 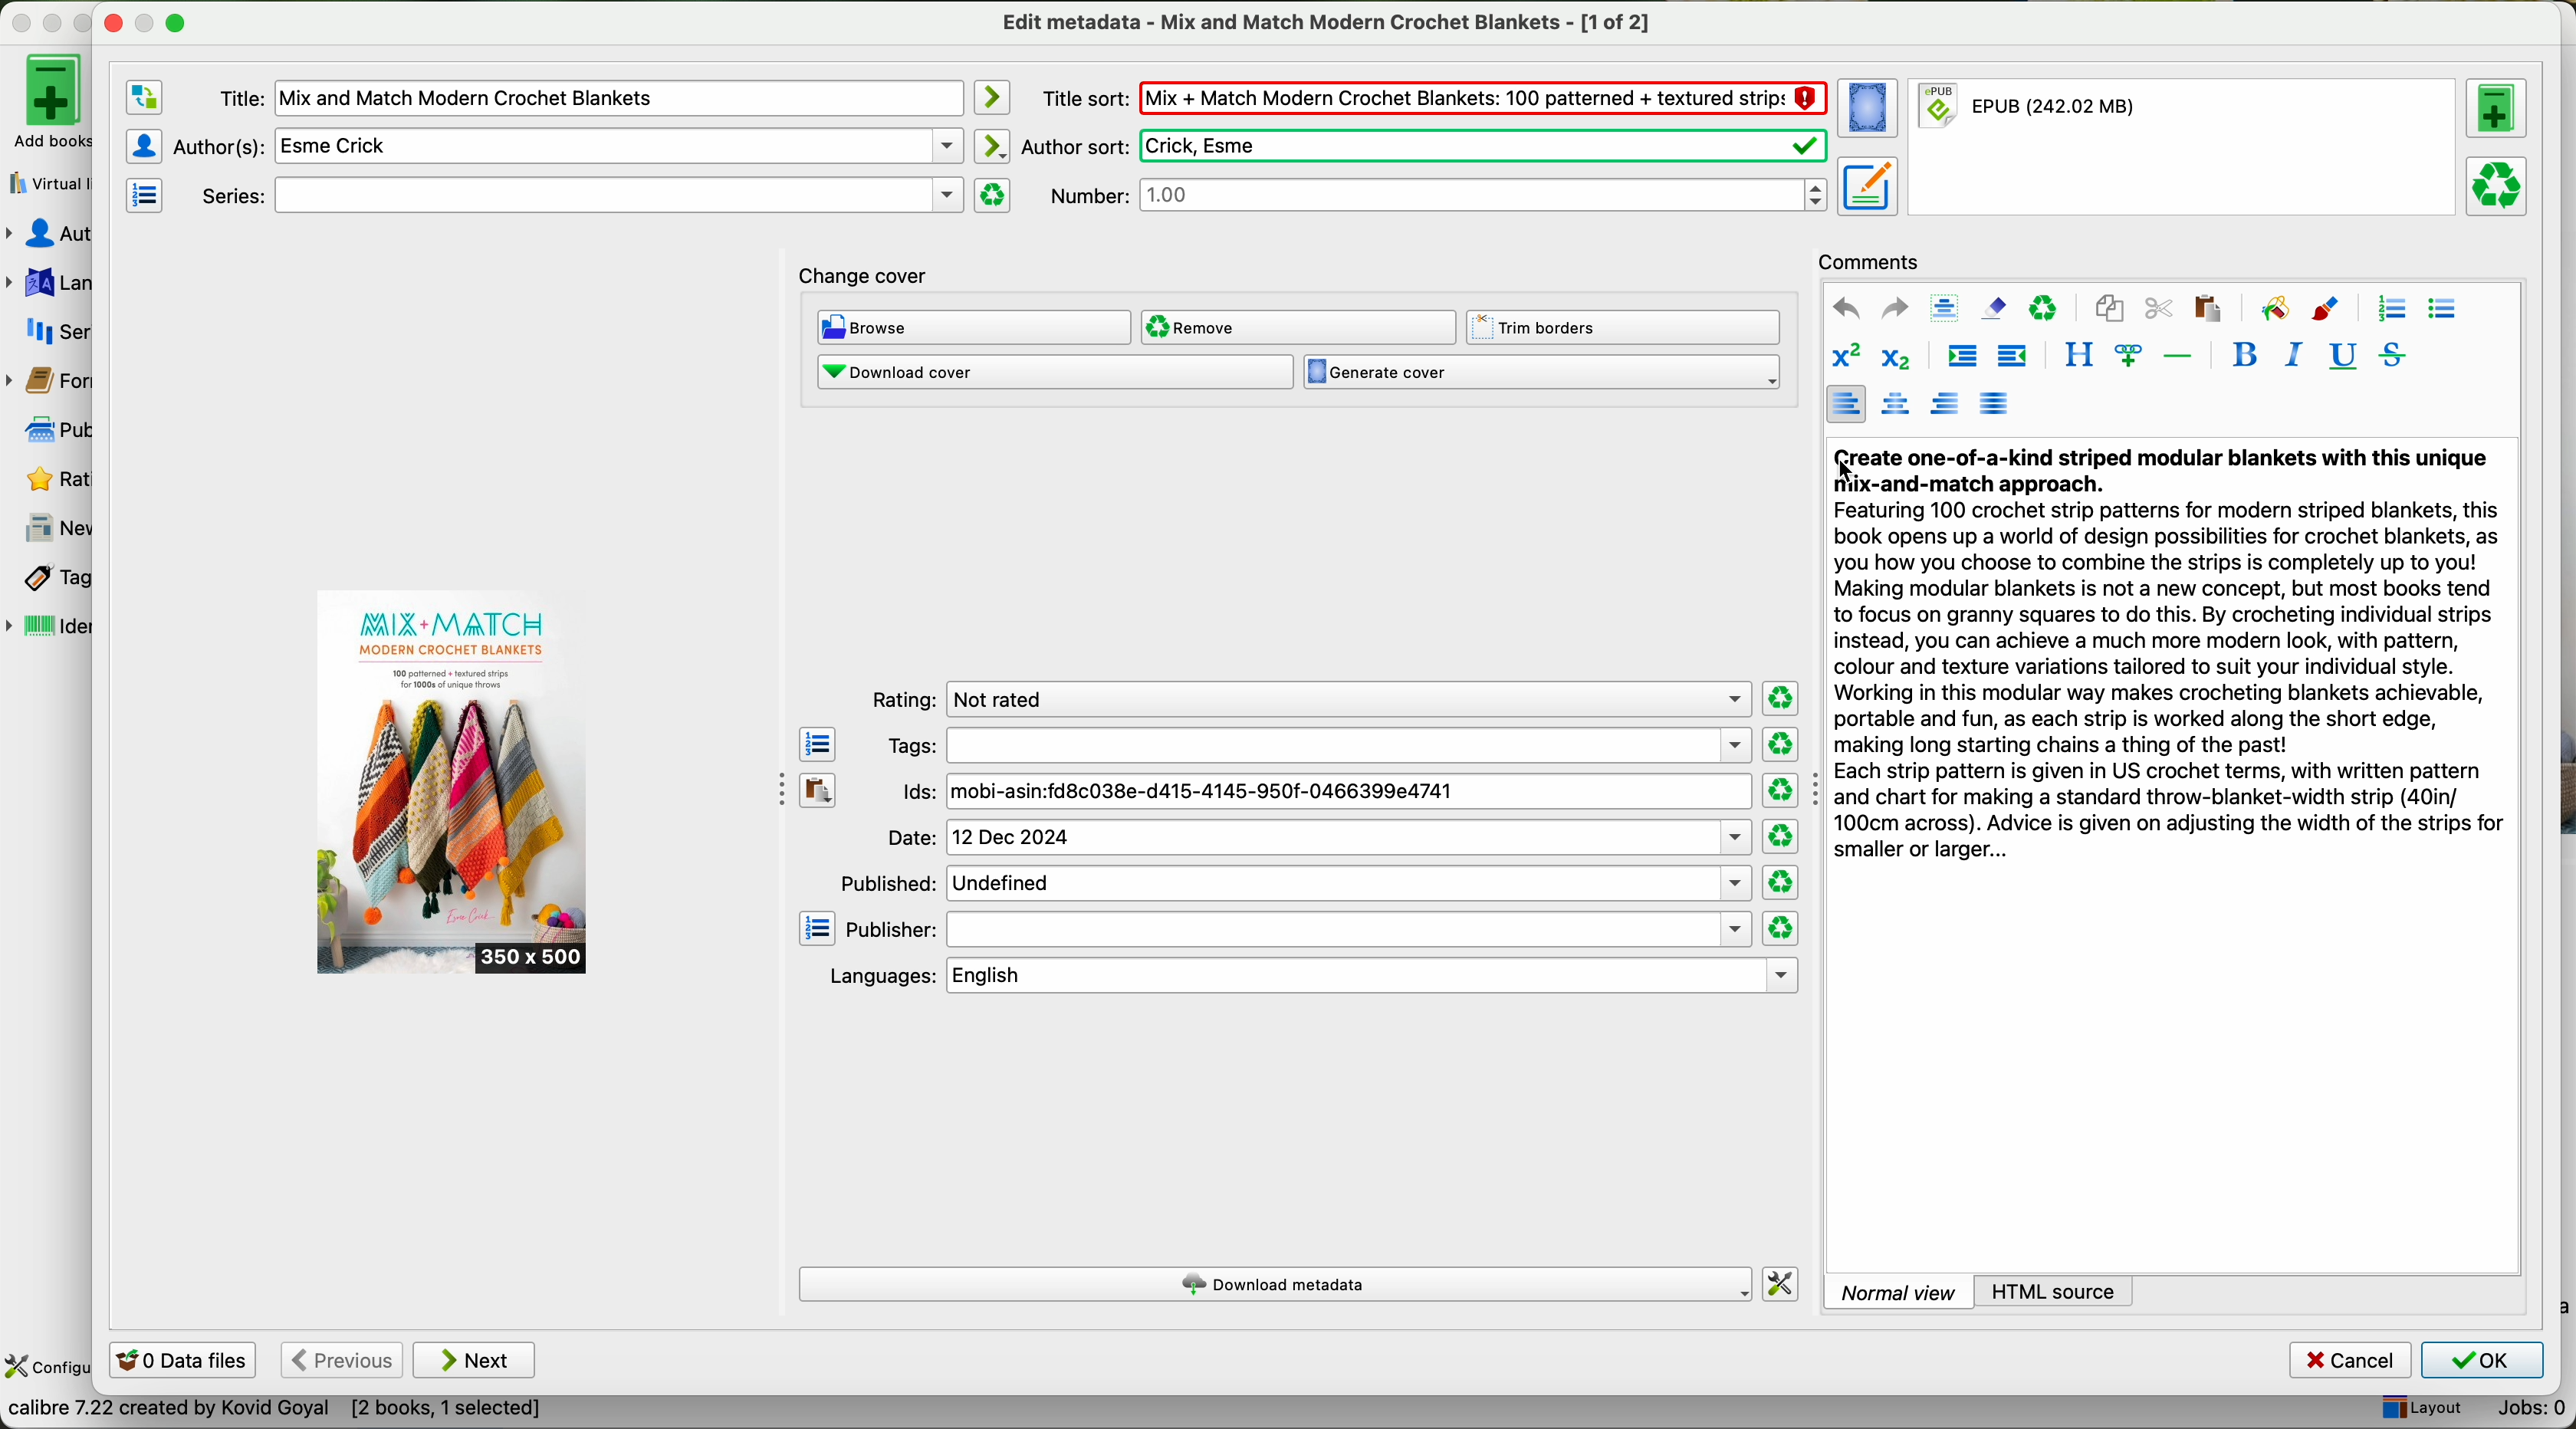 I want to click on formats, so click(x=45, y=381).